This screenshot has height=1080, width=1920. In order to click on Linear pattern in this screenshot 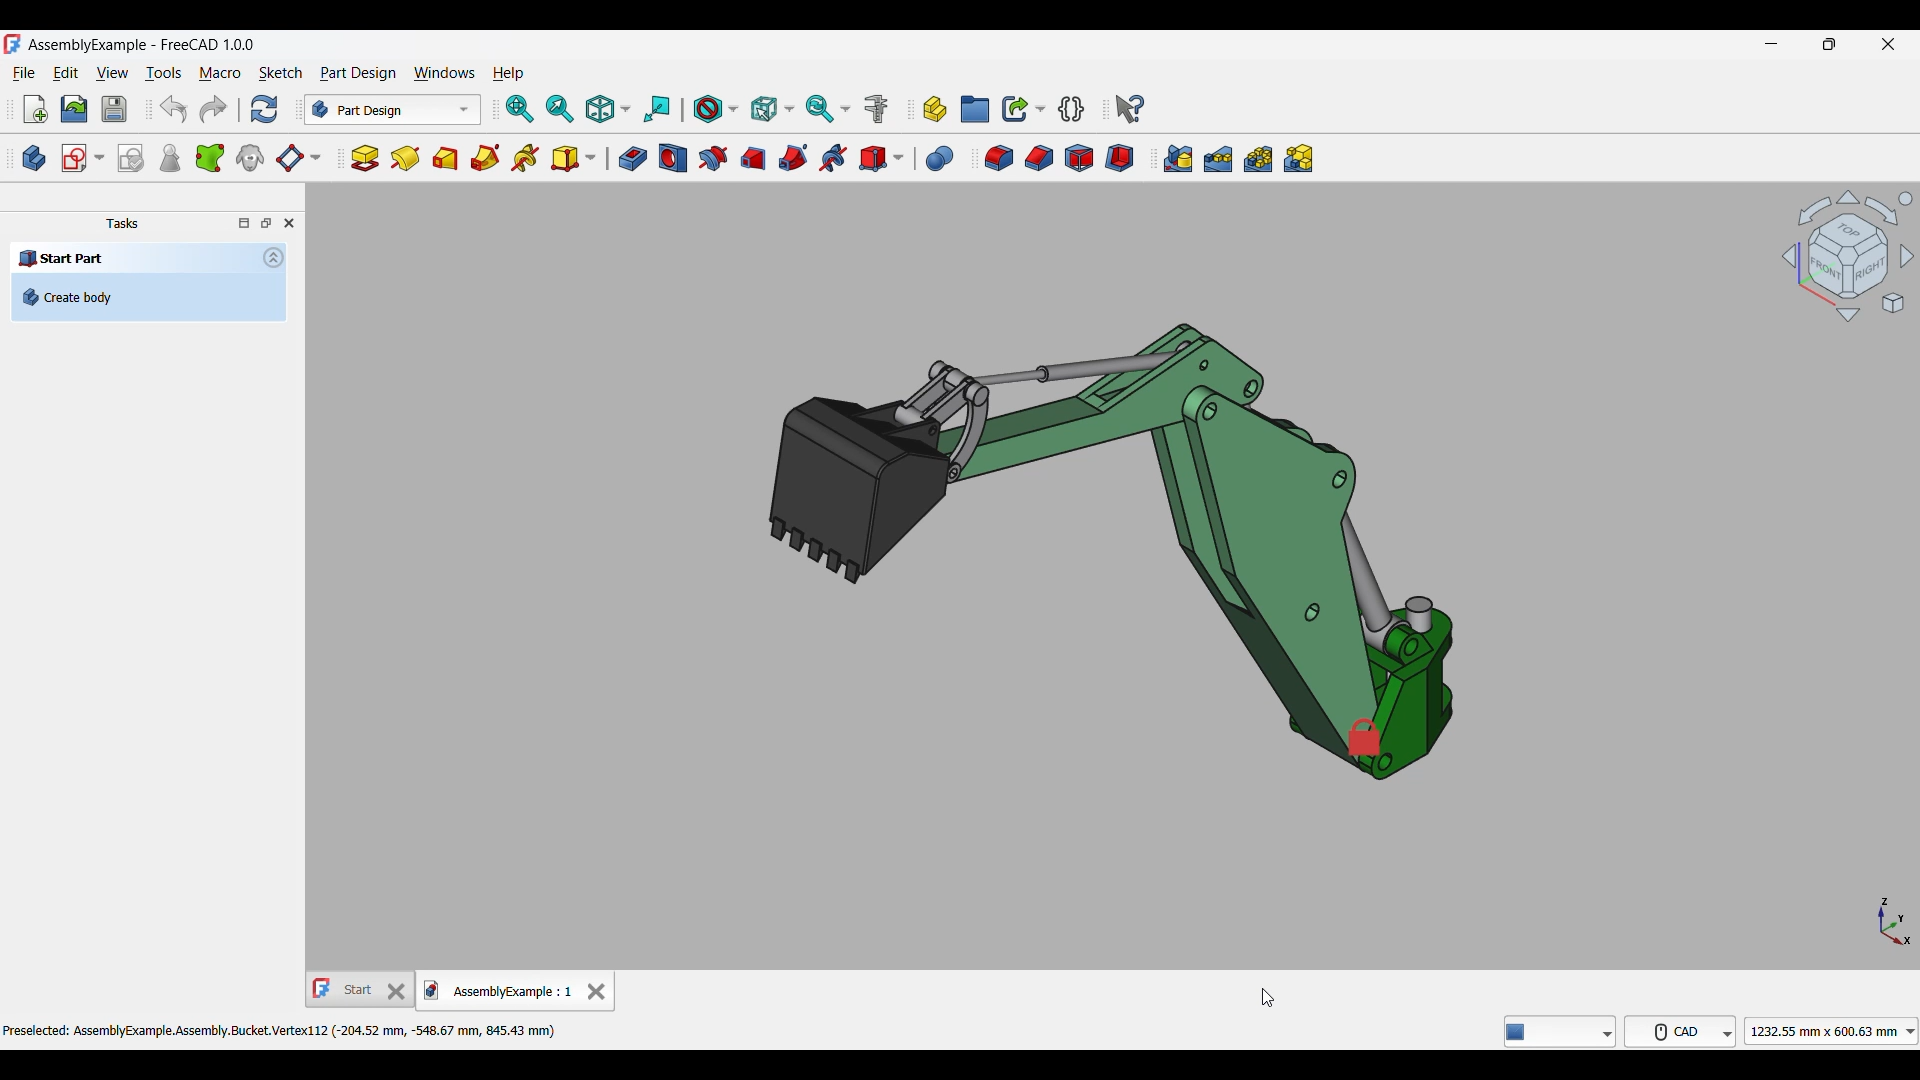, I will do `click(1218, 159)`.